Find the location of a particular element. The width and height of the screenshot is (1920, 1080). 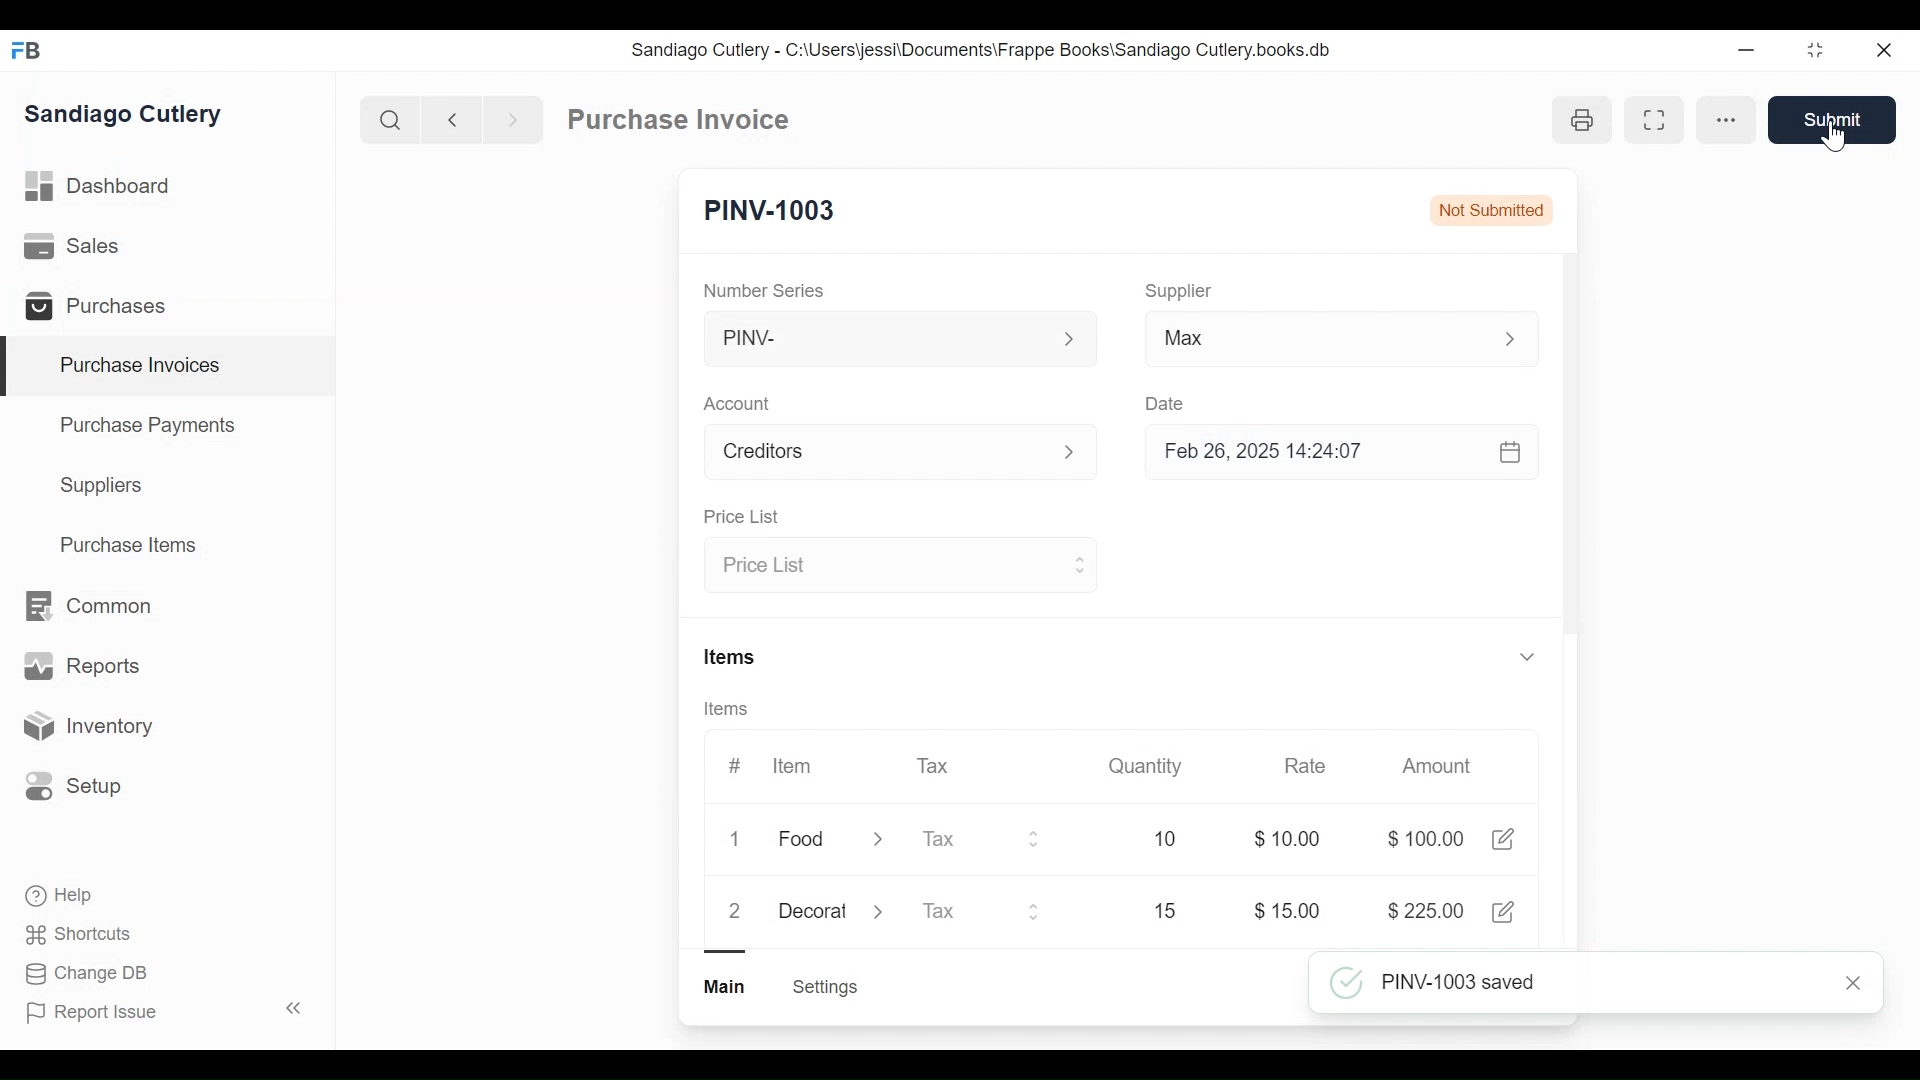

PINV-1003 saved is located at coordinates (1570, 984).